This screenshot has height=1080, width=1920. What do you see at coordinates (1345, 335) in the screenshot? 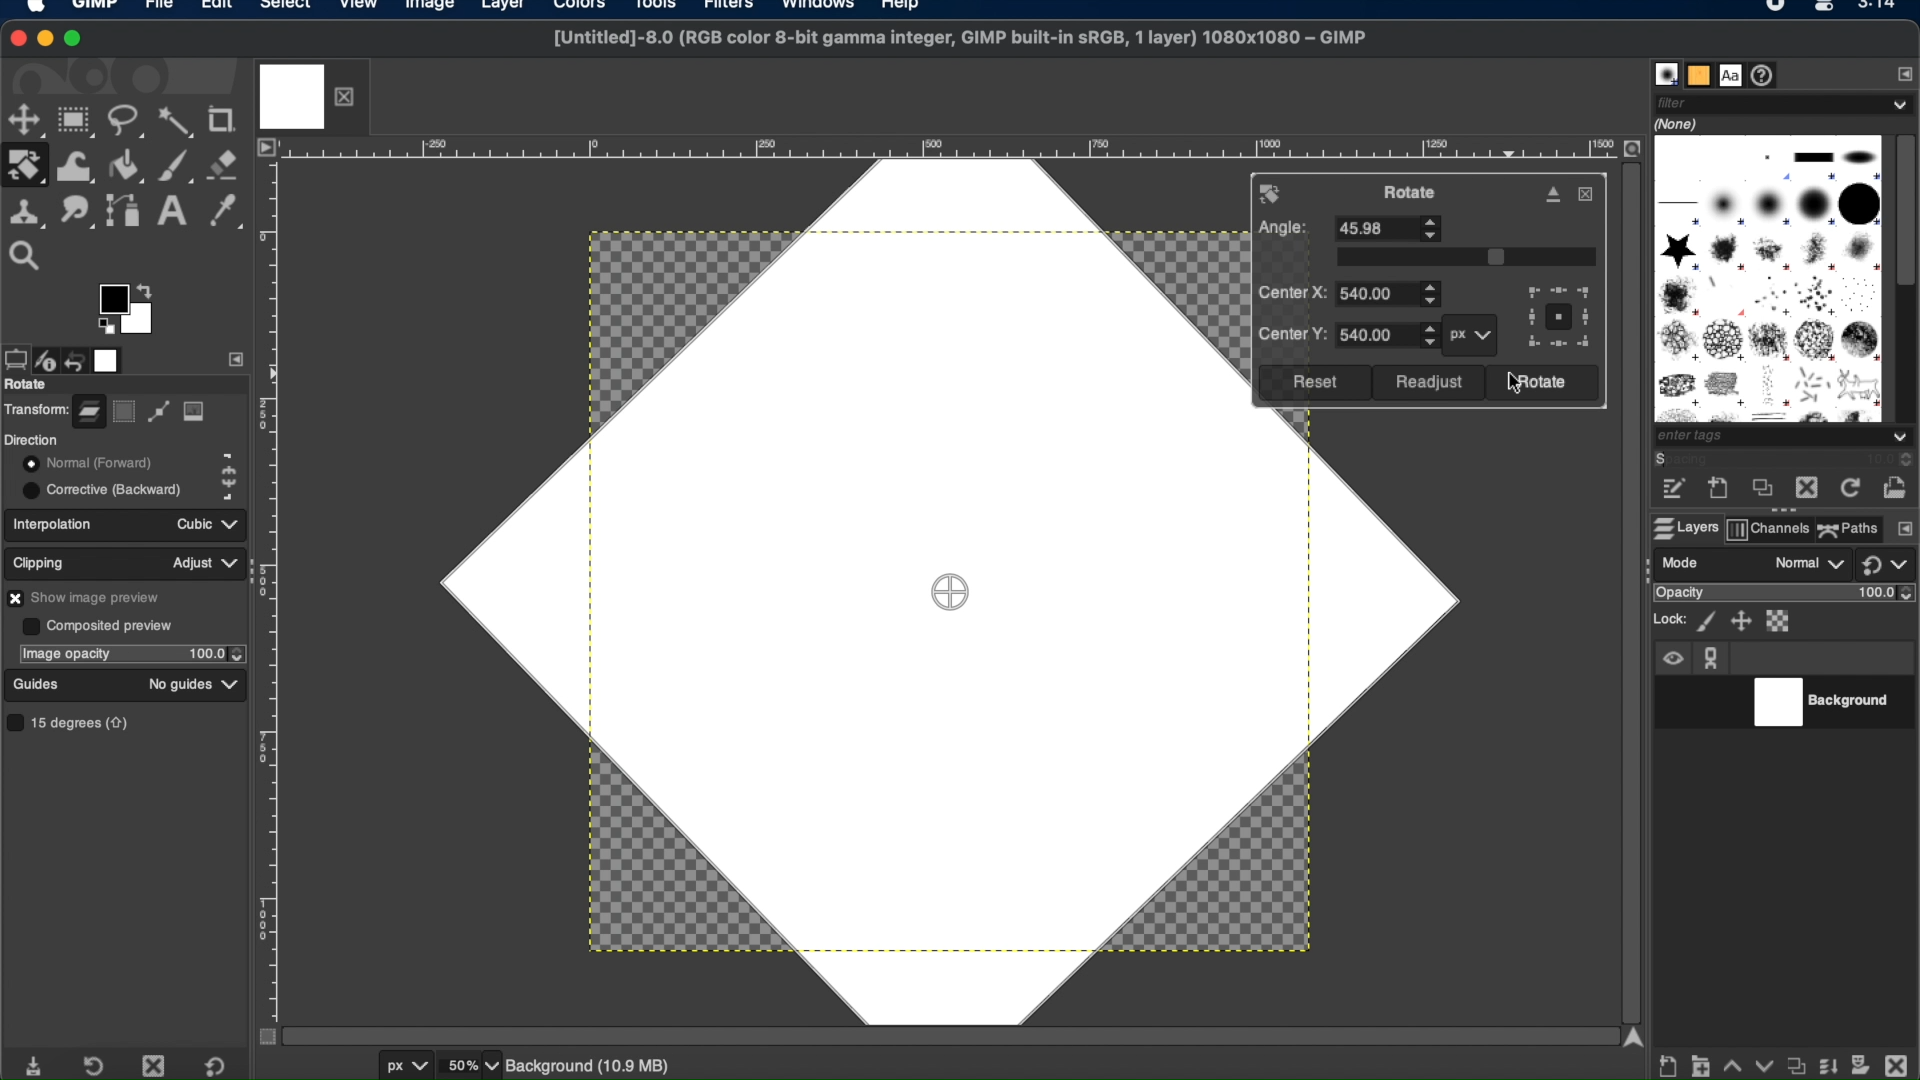
I see `center y` at bounding box center [1345, 335].